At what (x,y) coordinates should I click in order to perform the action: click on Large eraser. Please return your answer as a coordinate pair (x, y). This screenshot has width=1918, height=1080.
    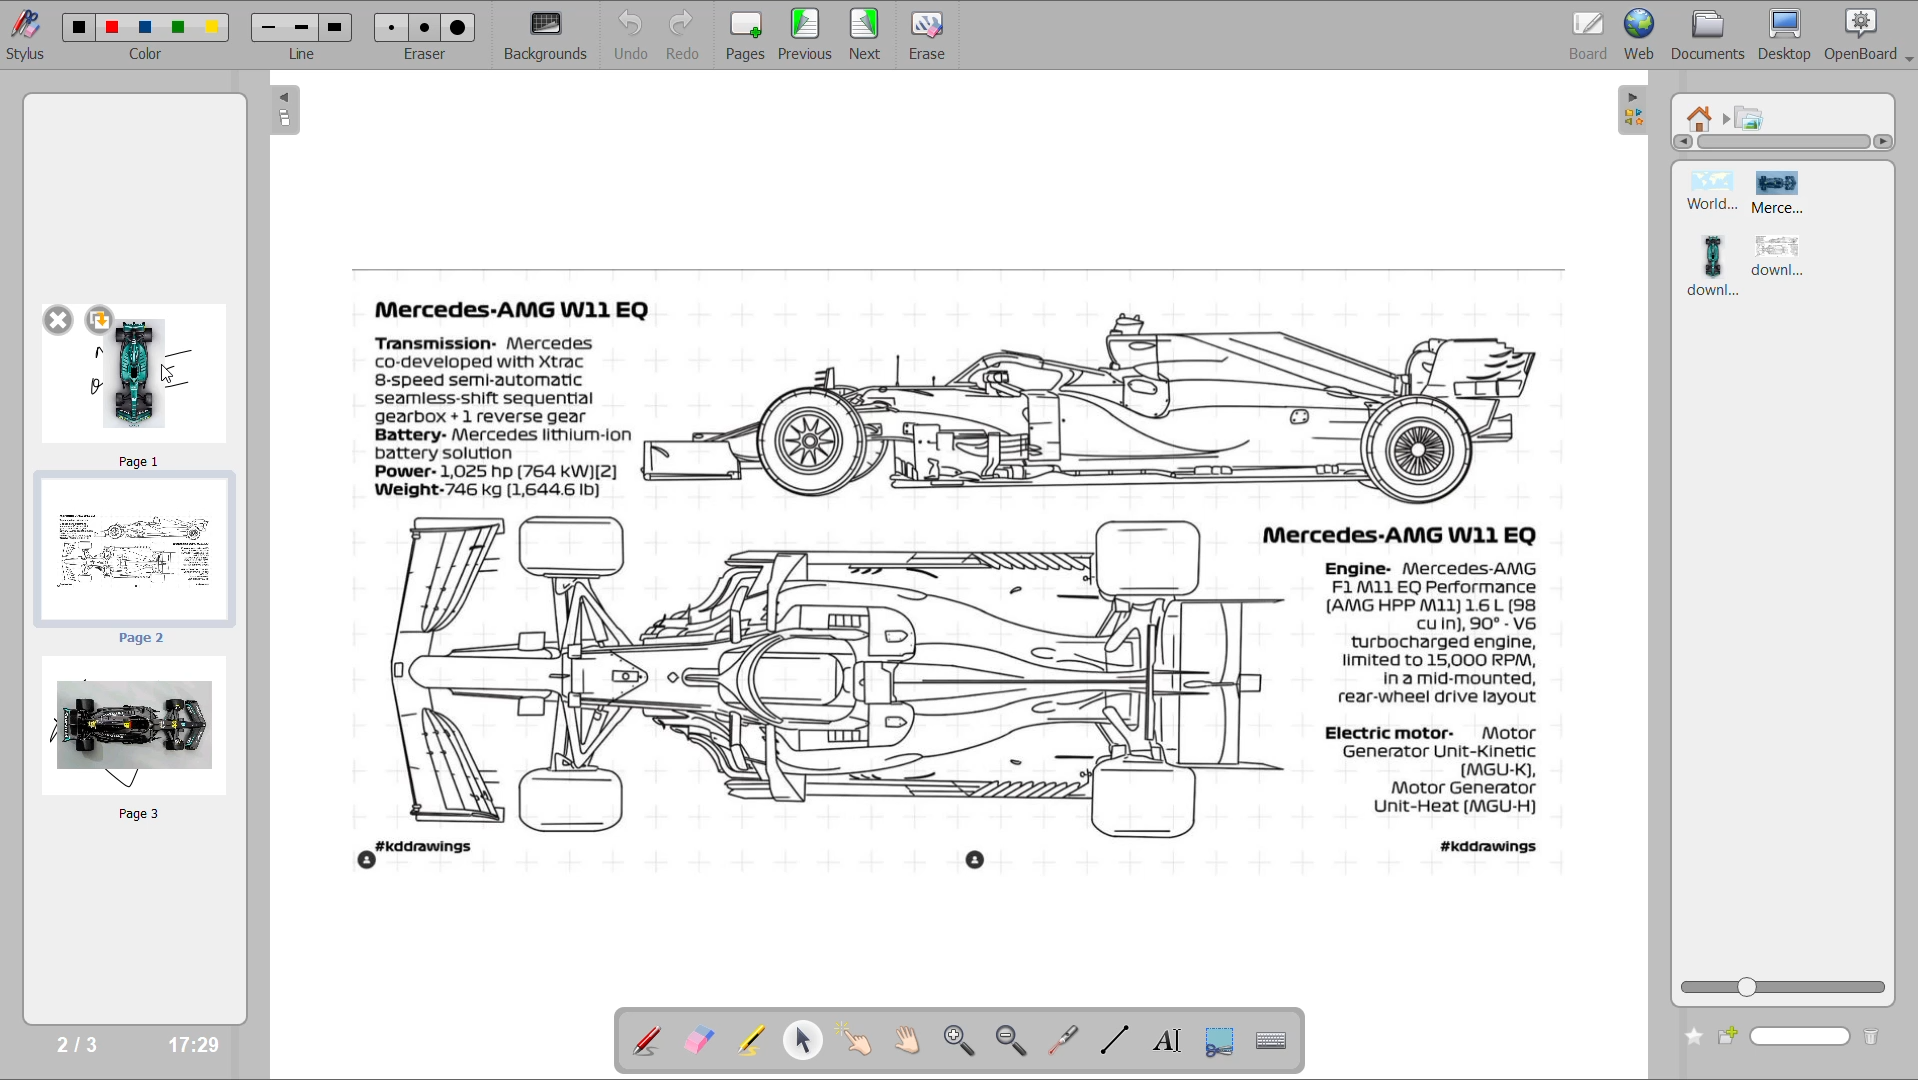
    Looking at the image, I should click on (460, 26).